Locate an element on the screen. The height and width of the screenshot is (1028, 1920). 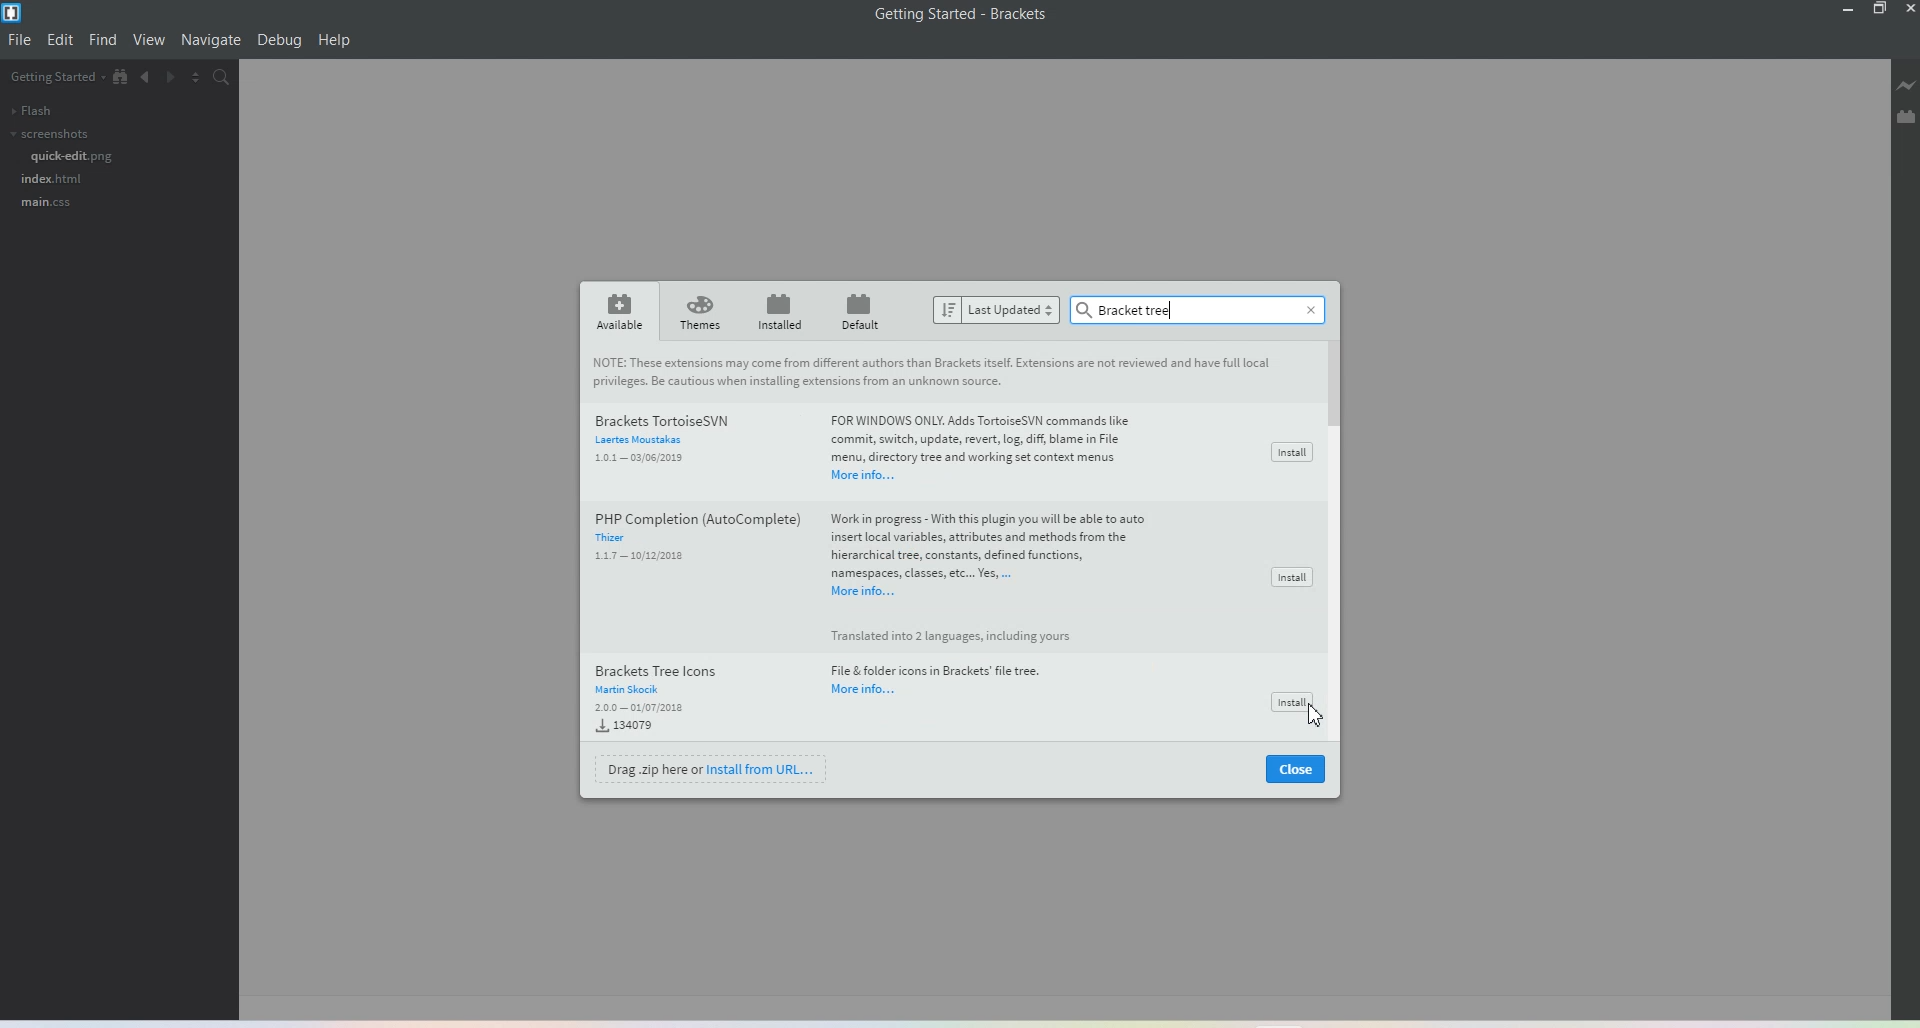
index.html is located at coordinates (53, 178).